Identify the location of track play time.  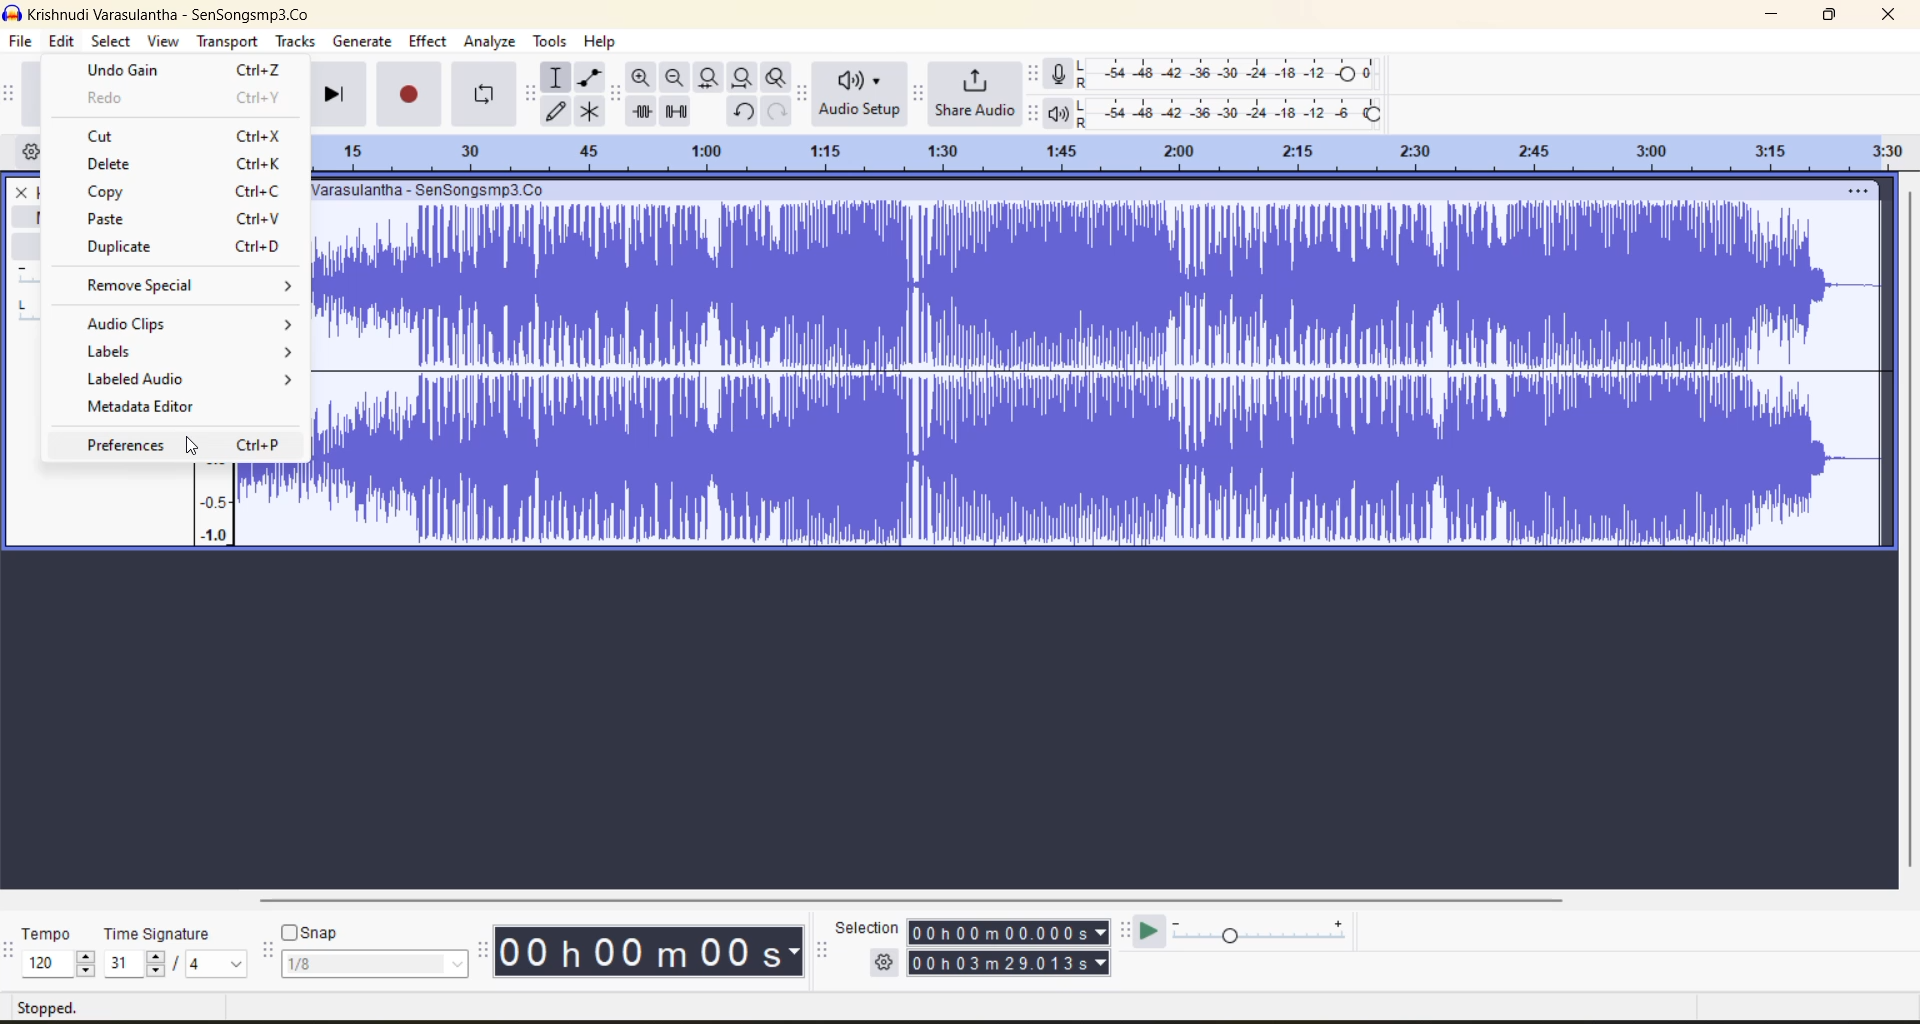
(1009, 949).